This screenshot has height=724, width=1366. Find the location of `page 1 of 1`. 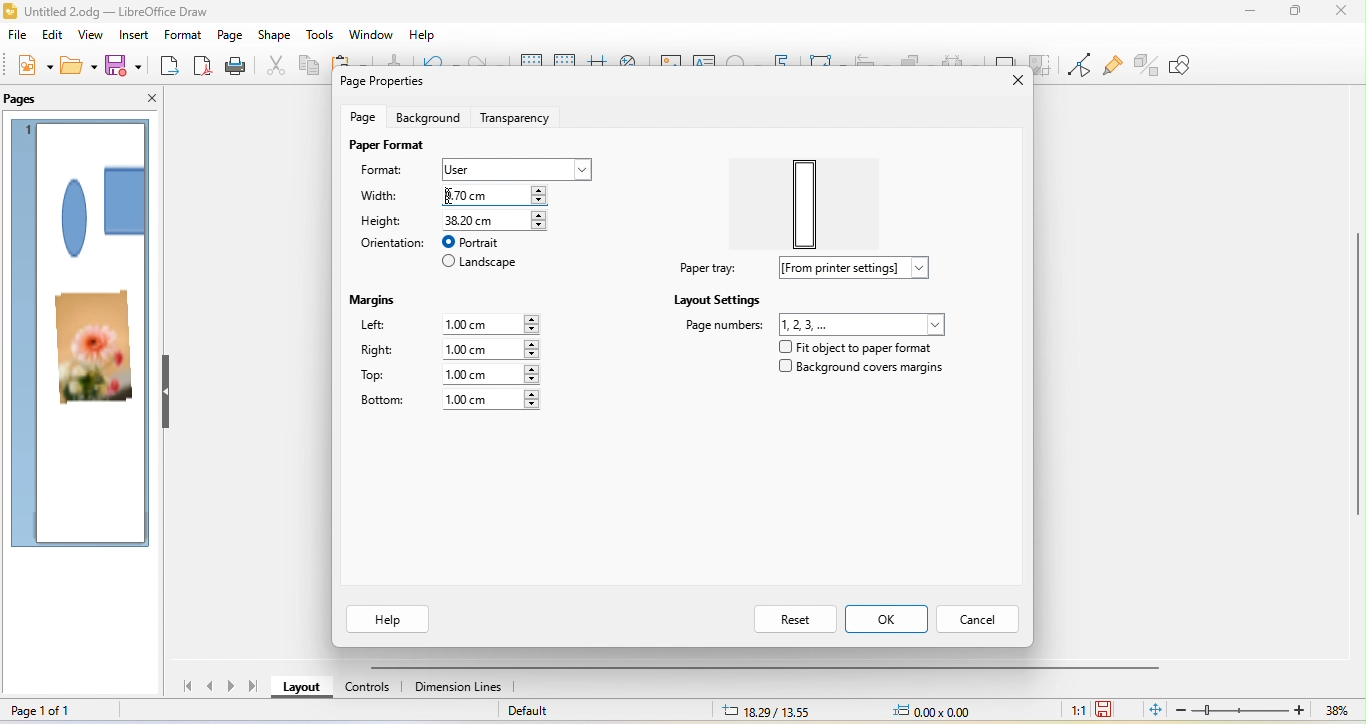

page 1 of 1 is located at coordinates (58, 710).